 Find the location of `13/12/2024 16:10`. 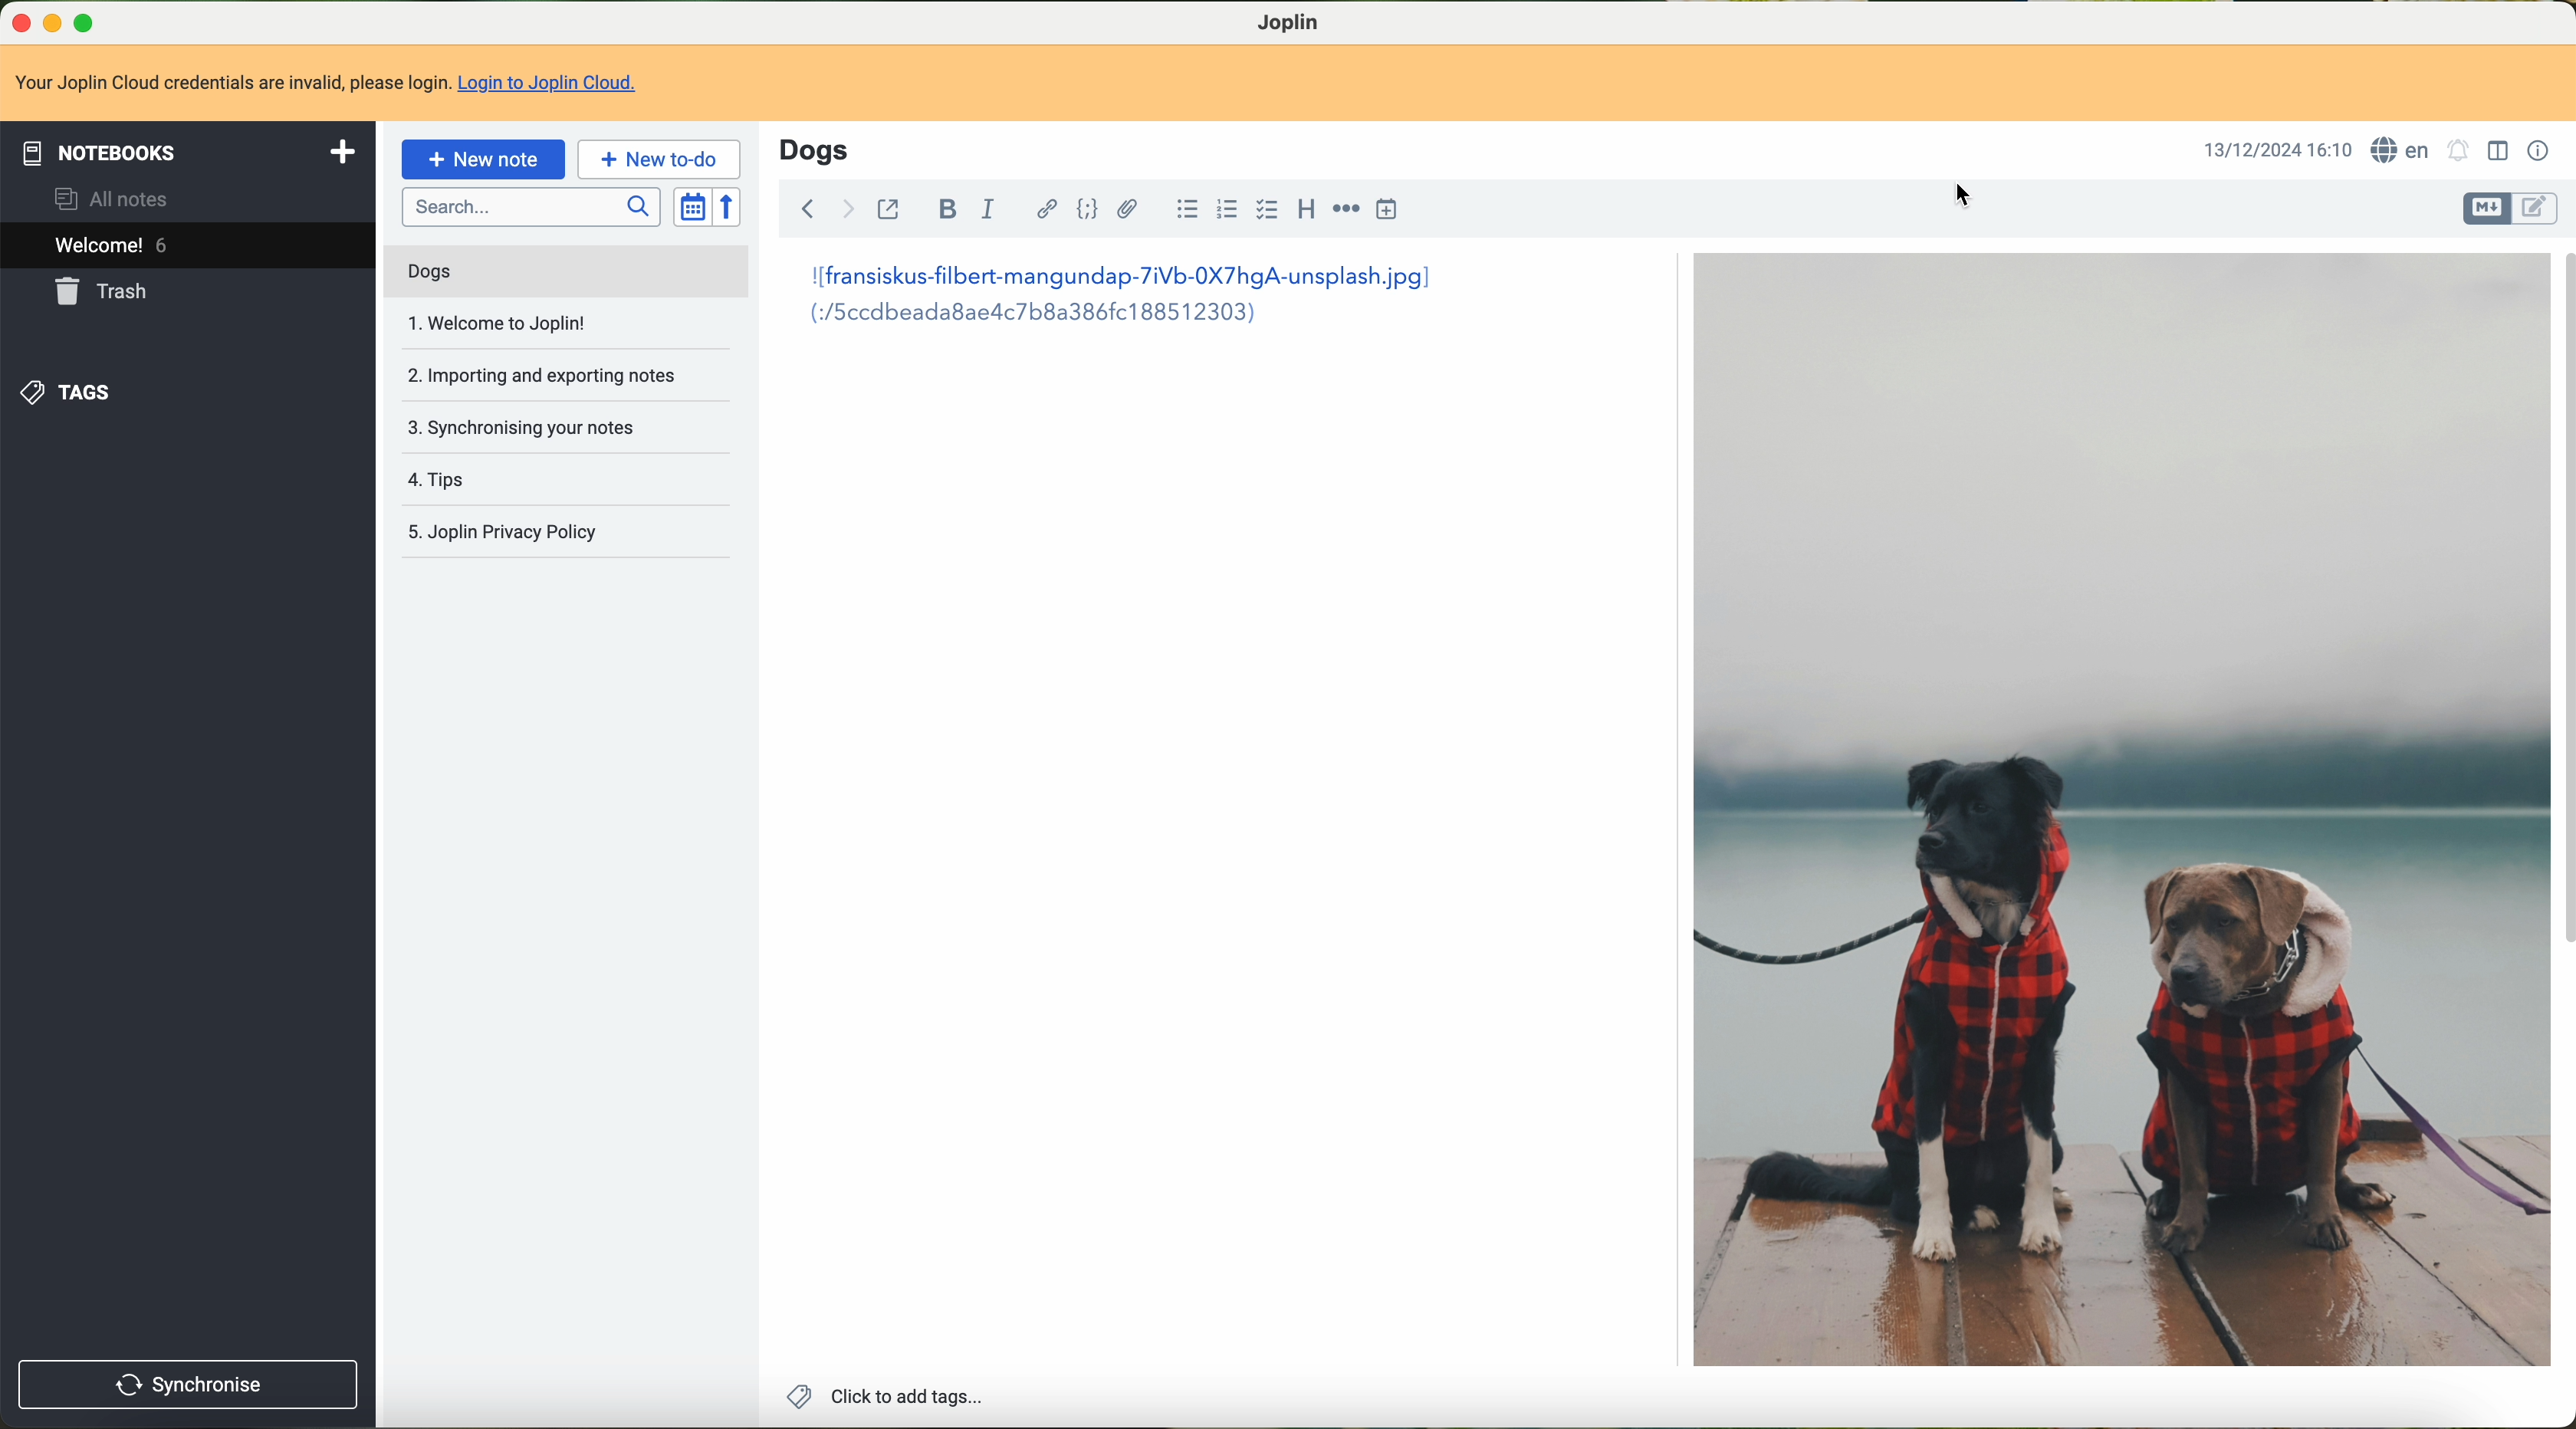

13/12/2024 16:10 is located at coordinates (2271, 150).